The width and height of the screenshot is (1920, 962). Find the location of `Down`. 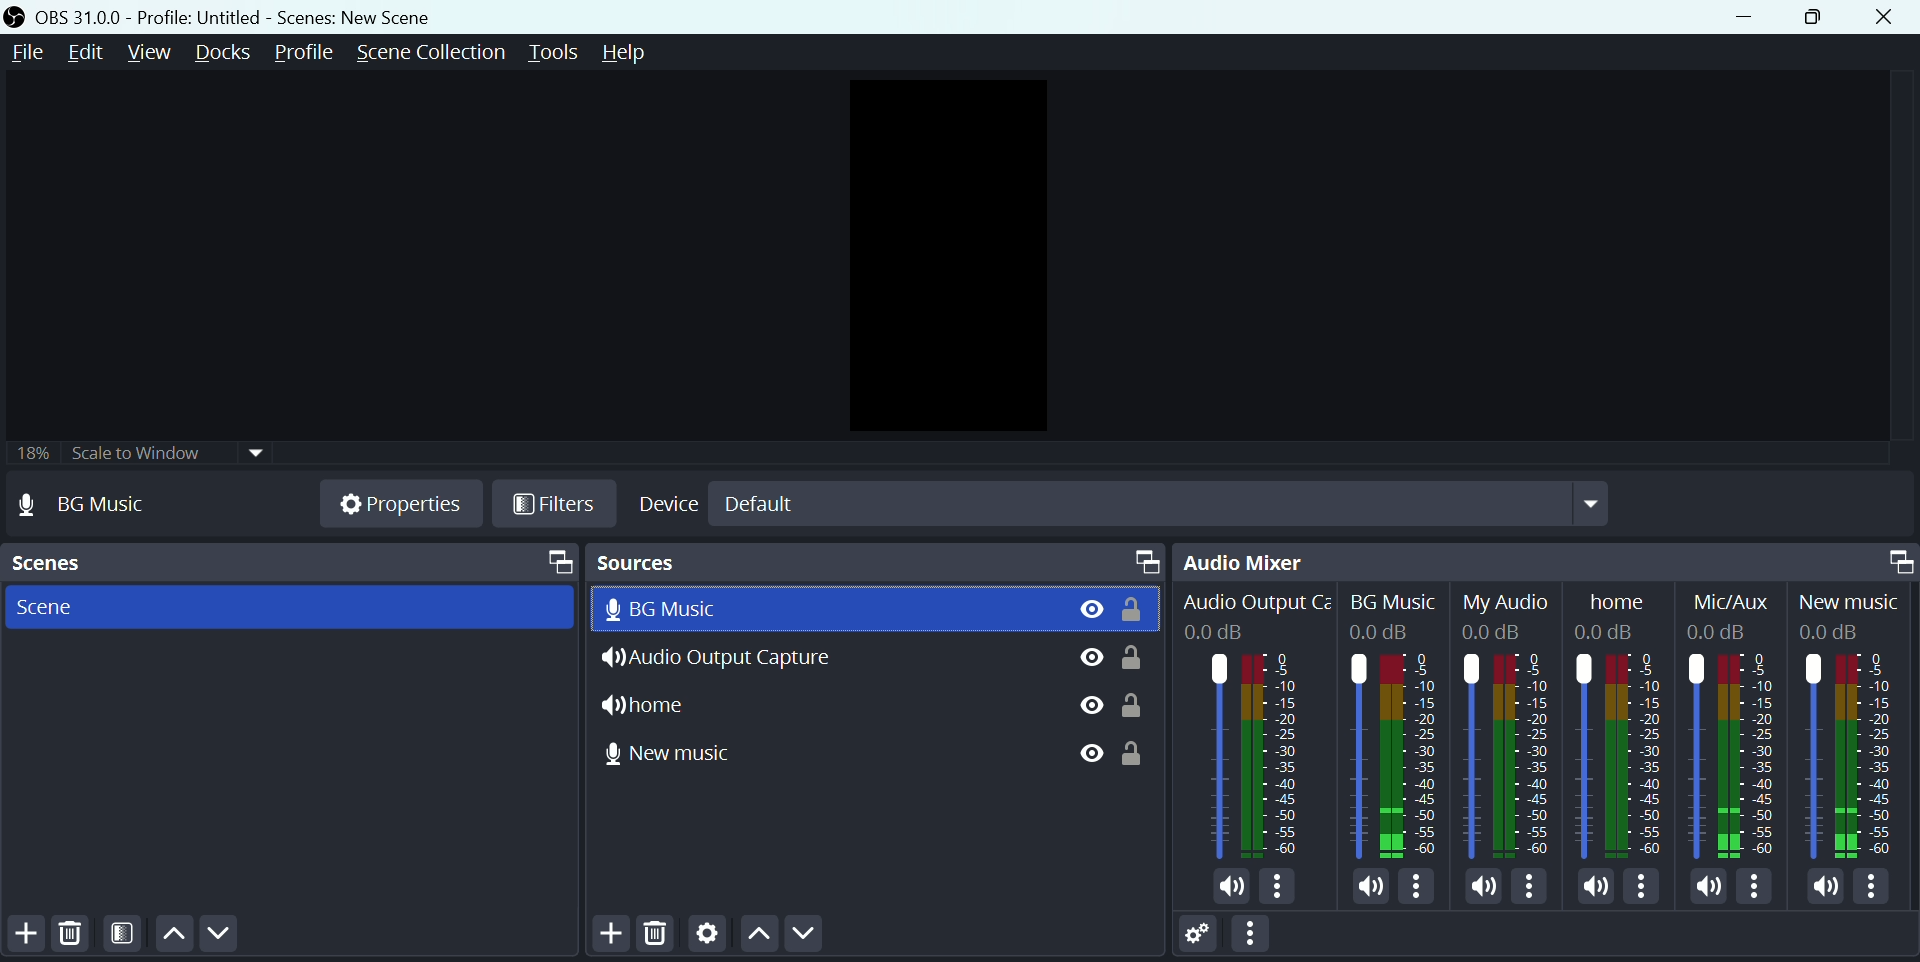

Down is located at coordinates (835, 939).